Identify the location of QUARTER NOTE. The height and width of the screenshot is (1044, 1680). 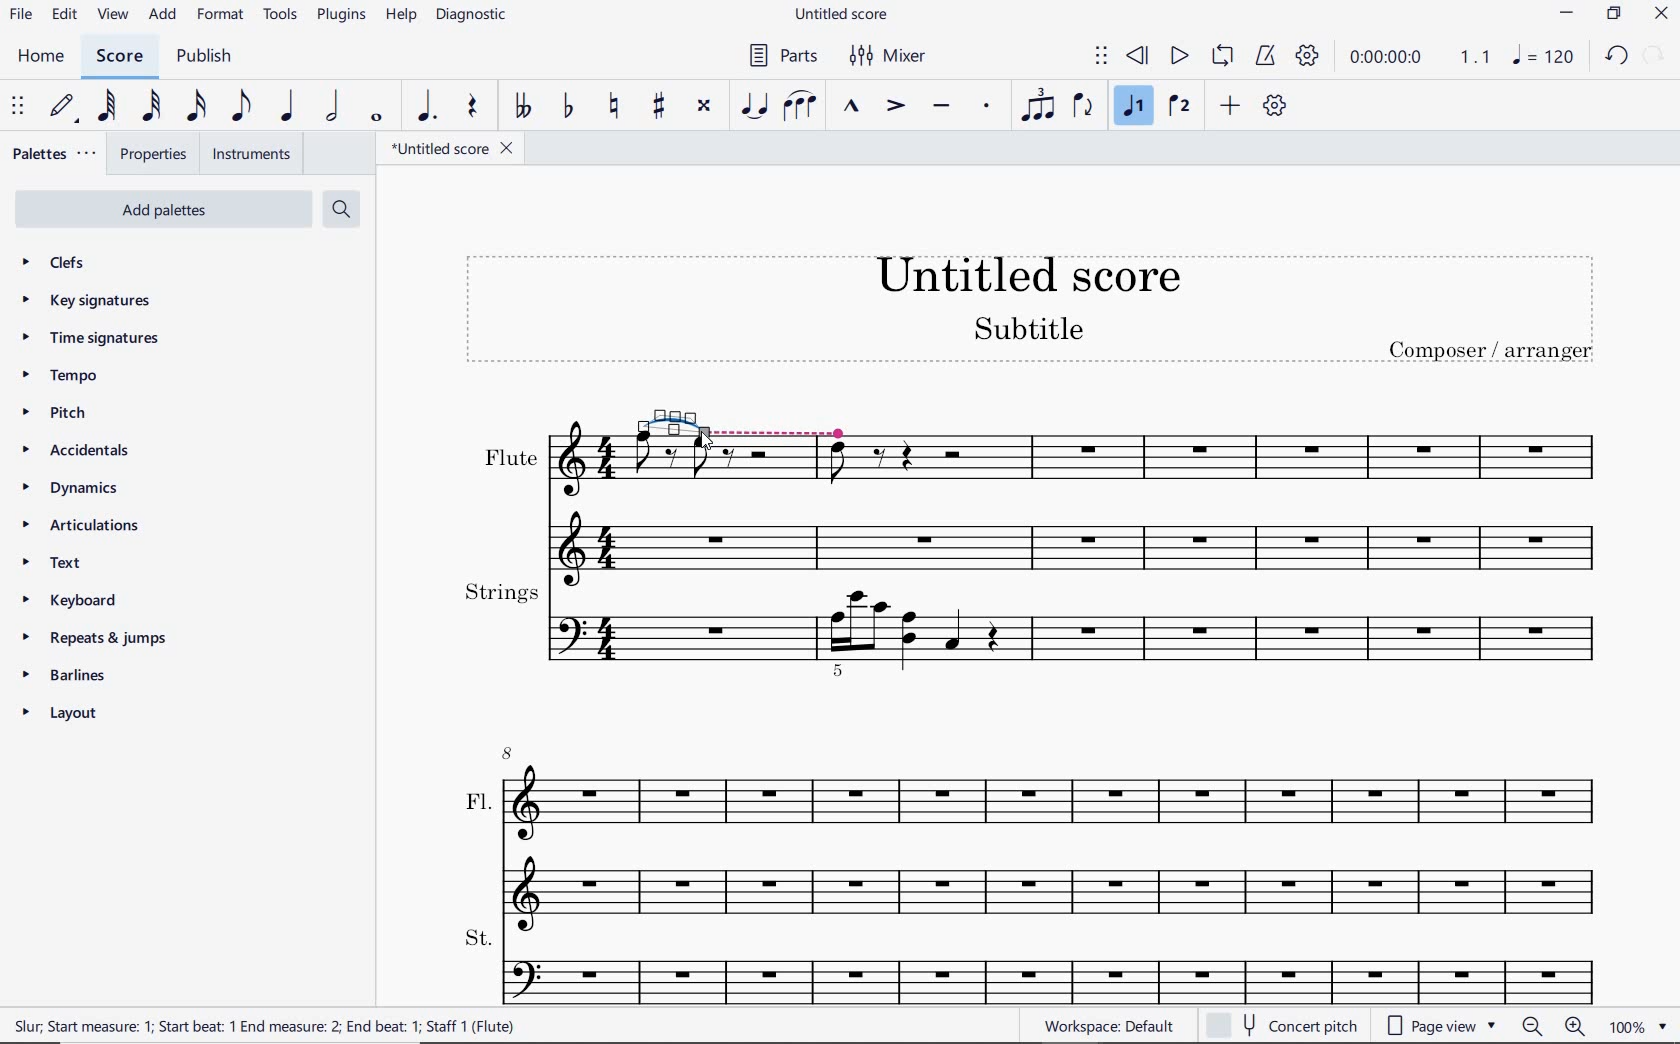
(292, 106).